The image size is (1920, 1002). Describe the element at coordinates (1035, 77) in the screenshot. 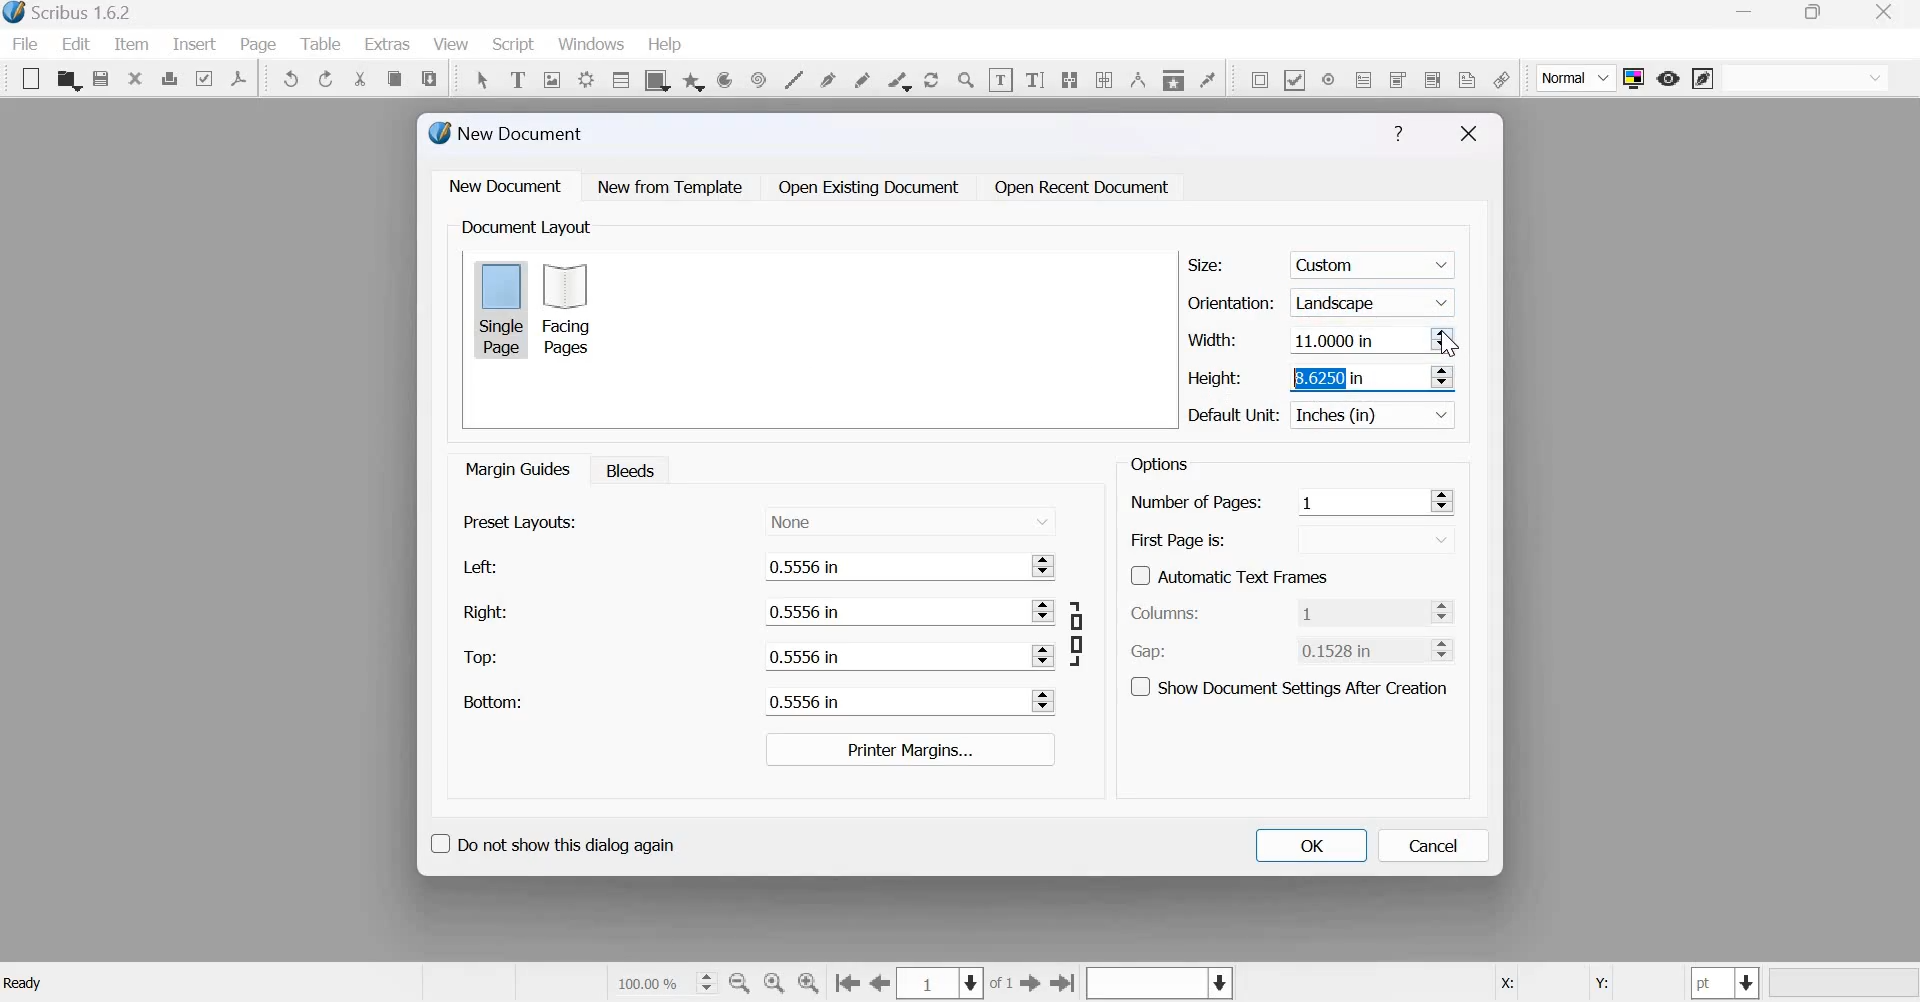

I see `Edit text with story editor` at that location.